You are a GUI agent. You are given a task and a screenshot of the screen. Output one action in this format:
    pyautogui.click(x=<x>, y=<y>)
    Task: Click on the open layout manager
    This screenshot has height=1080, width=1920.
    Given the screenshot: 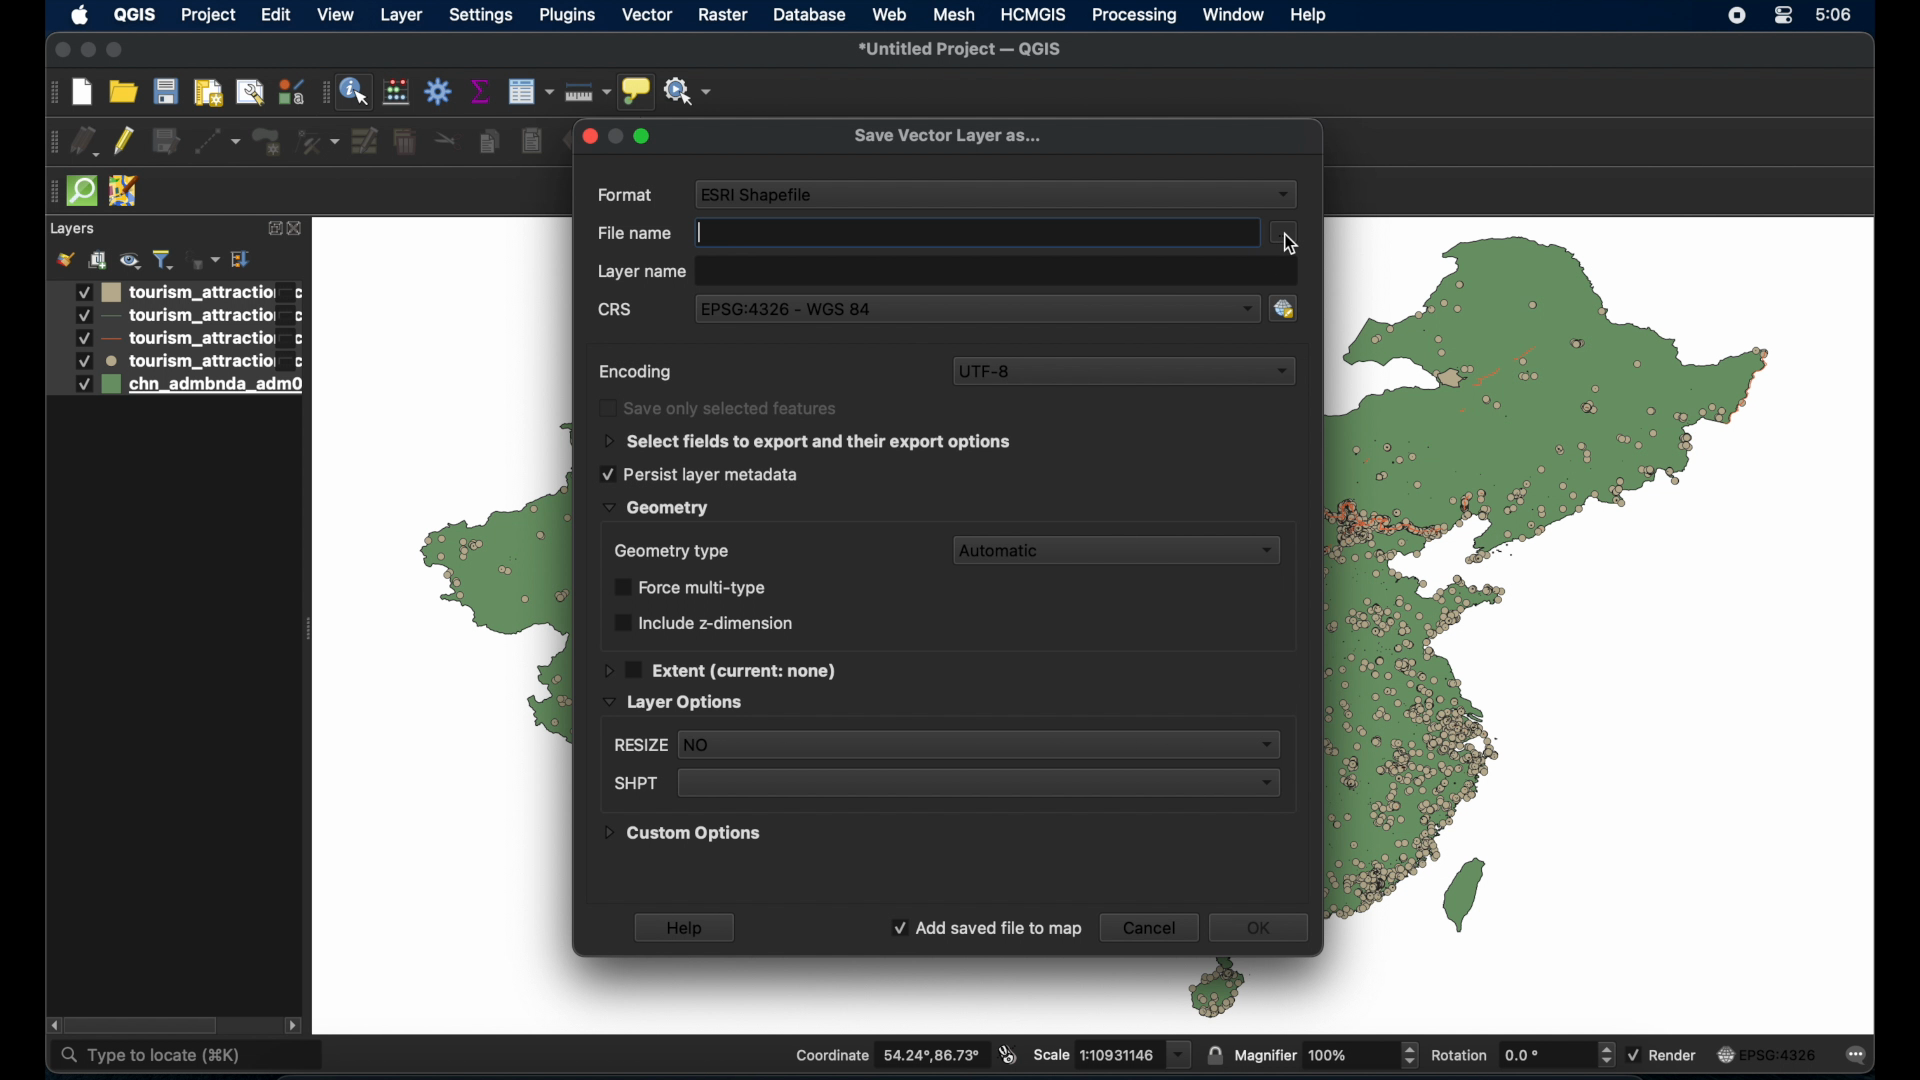 What is the action you would take?
    pyautogui.click(x=251, y=92)
    